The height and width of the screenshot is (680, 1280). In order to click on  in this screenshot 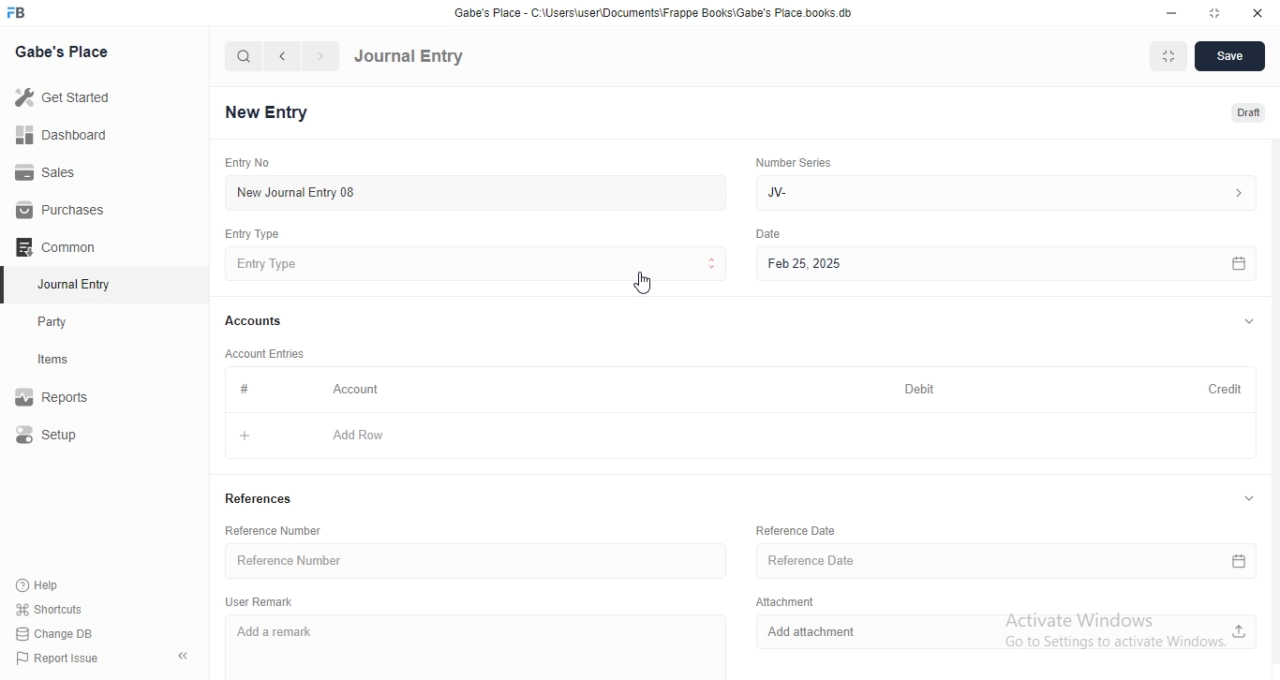, I will do `click(768, 234)`.